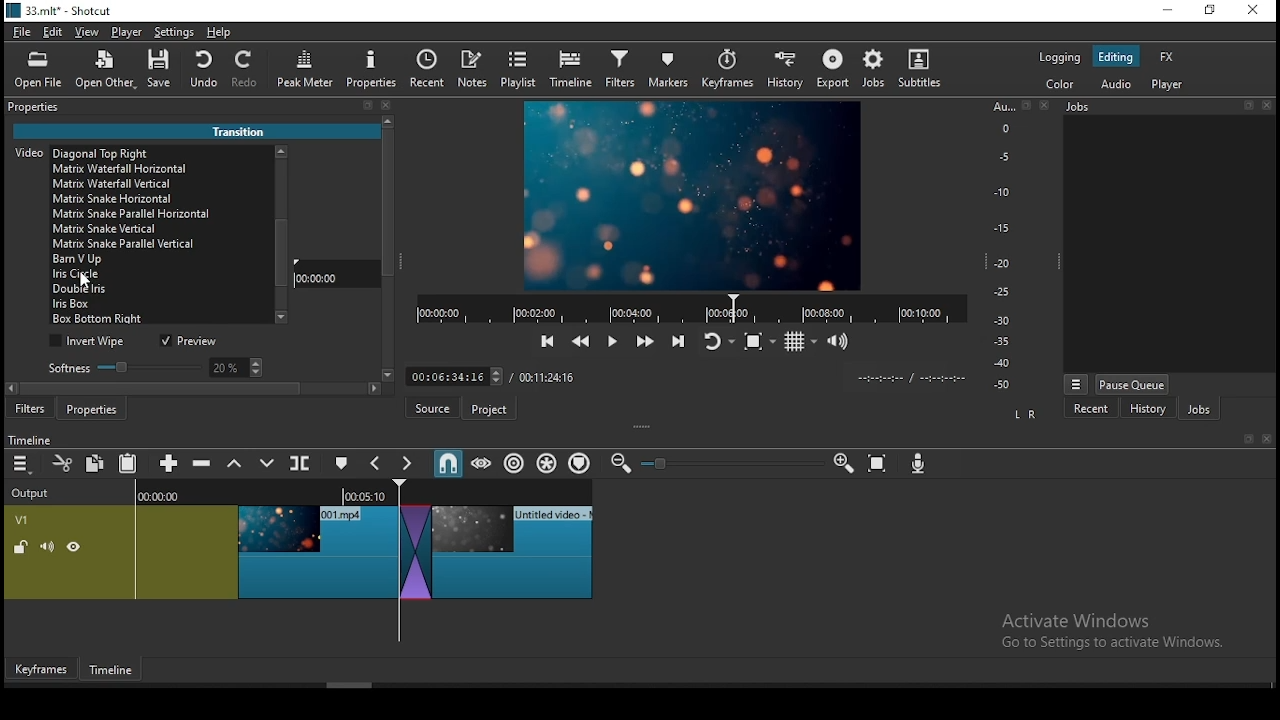  Describe the element at coordinates (1198, 411) in the screenshot. I see `jobs` at that location.